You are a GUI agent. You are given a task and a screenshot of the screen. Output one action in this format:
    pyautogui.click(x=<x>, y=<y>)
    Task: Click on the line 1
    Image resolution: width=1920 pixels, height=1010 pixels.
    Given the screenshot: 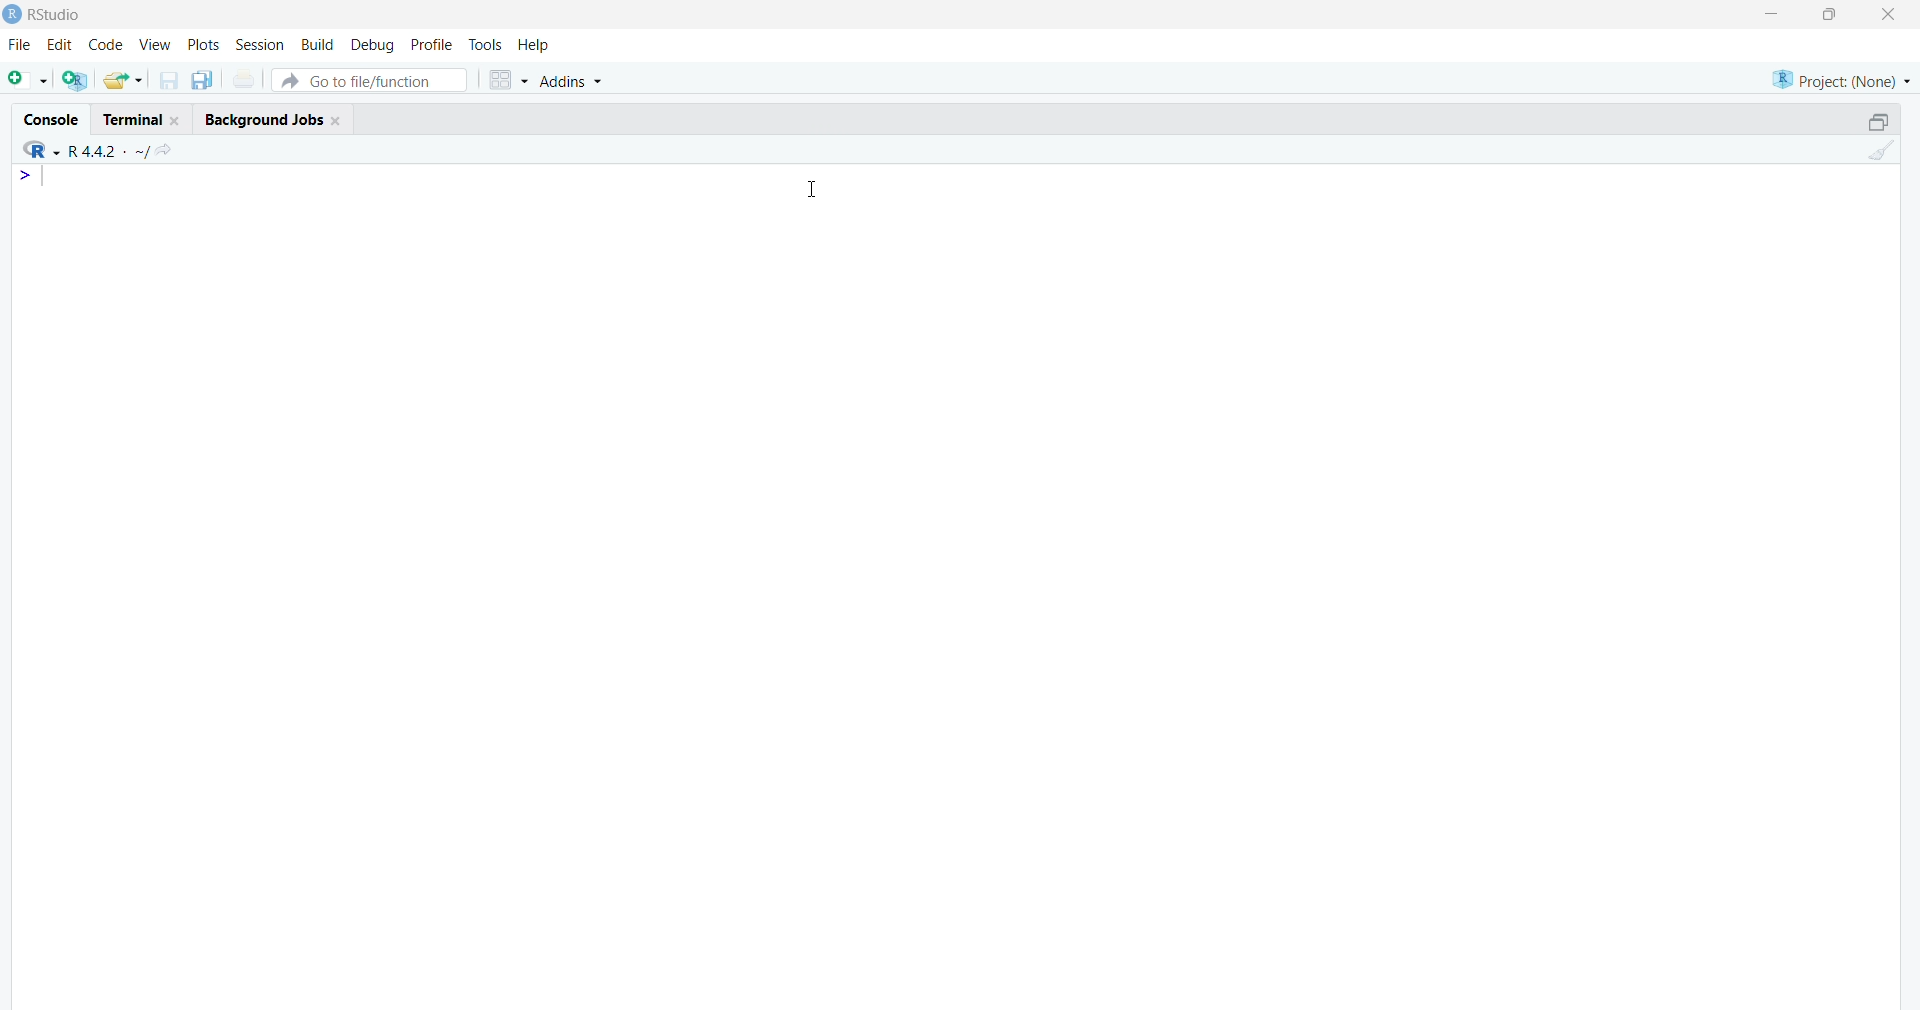 What is the action you would take?
    pyautogui.click(x=23, y=175)
    